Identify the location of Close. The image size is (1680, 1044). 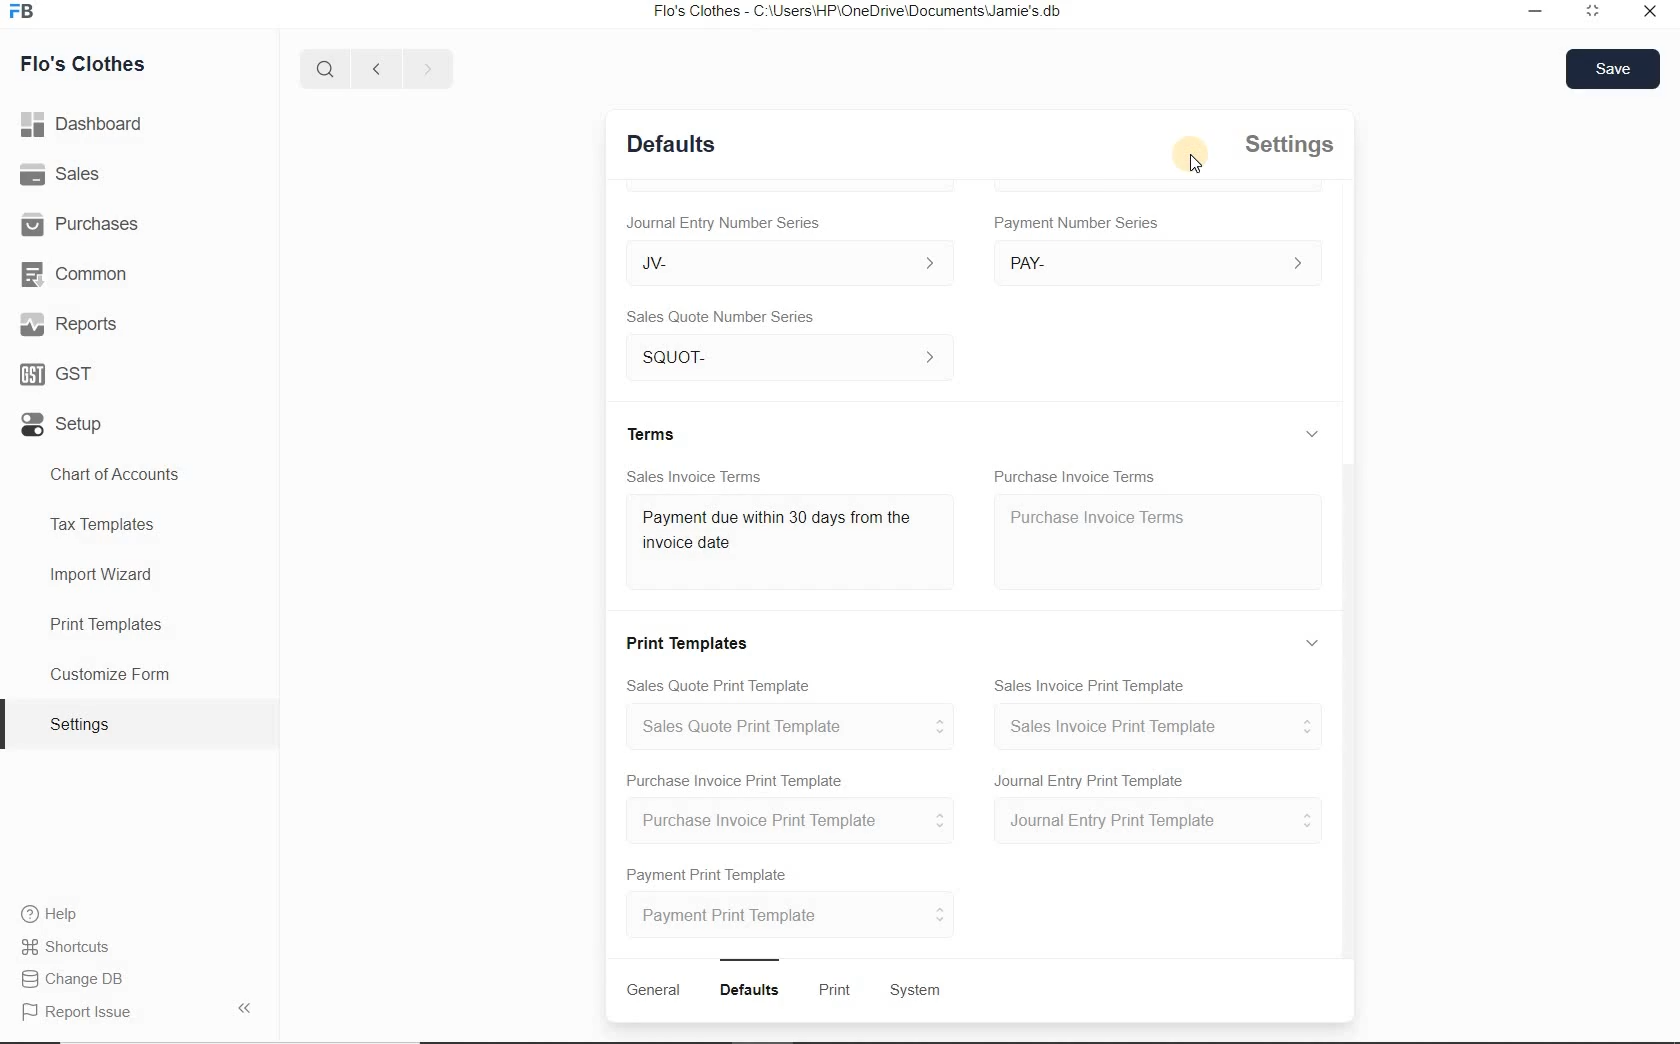
(1650, 10).